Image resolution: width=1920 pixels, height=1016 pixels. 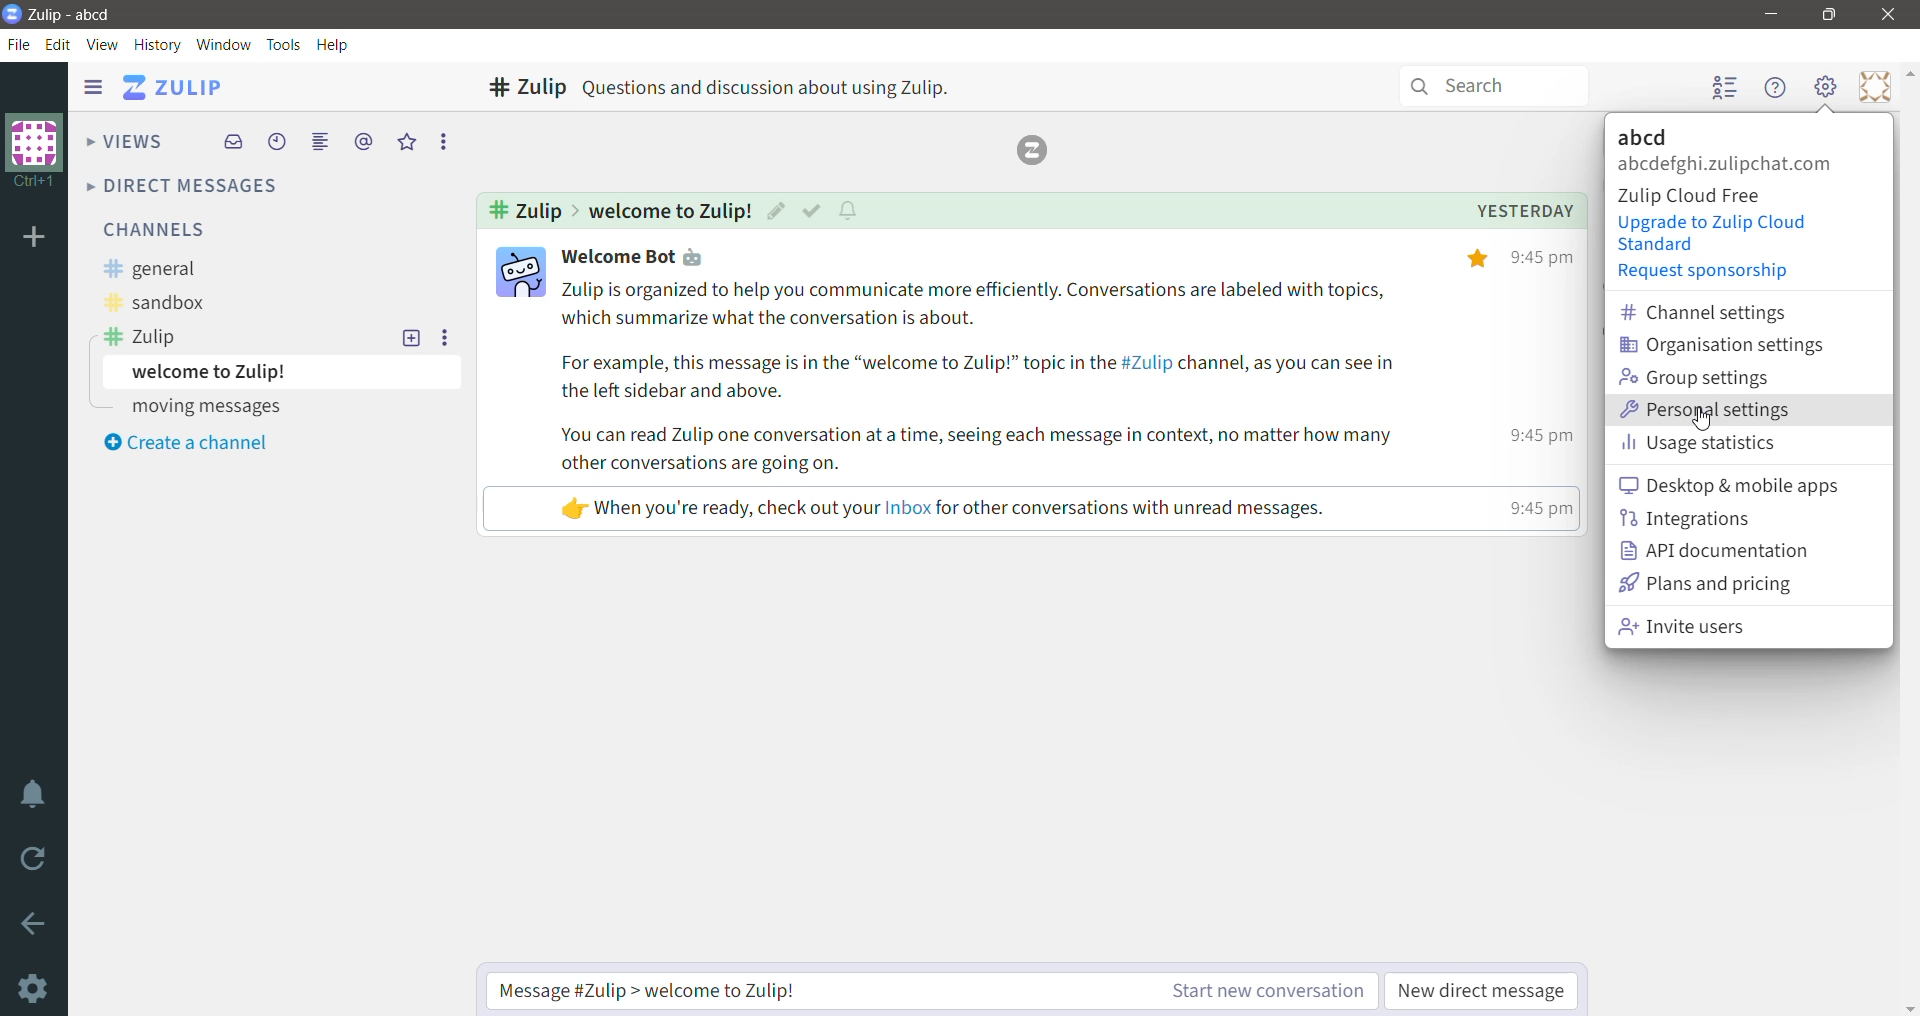 What do you see at coordinates (1484, 991) in the screenshot?
I see `New direct message` at bounding box center [1484, 991].